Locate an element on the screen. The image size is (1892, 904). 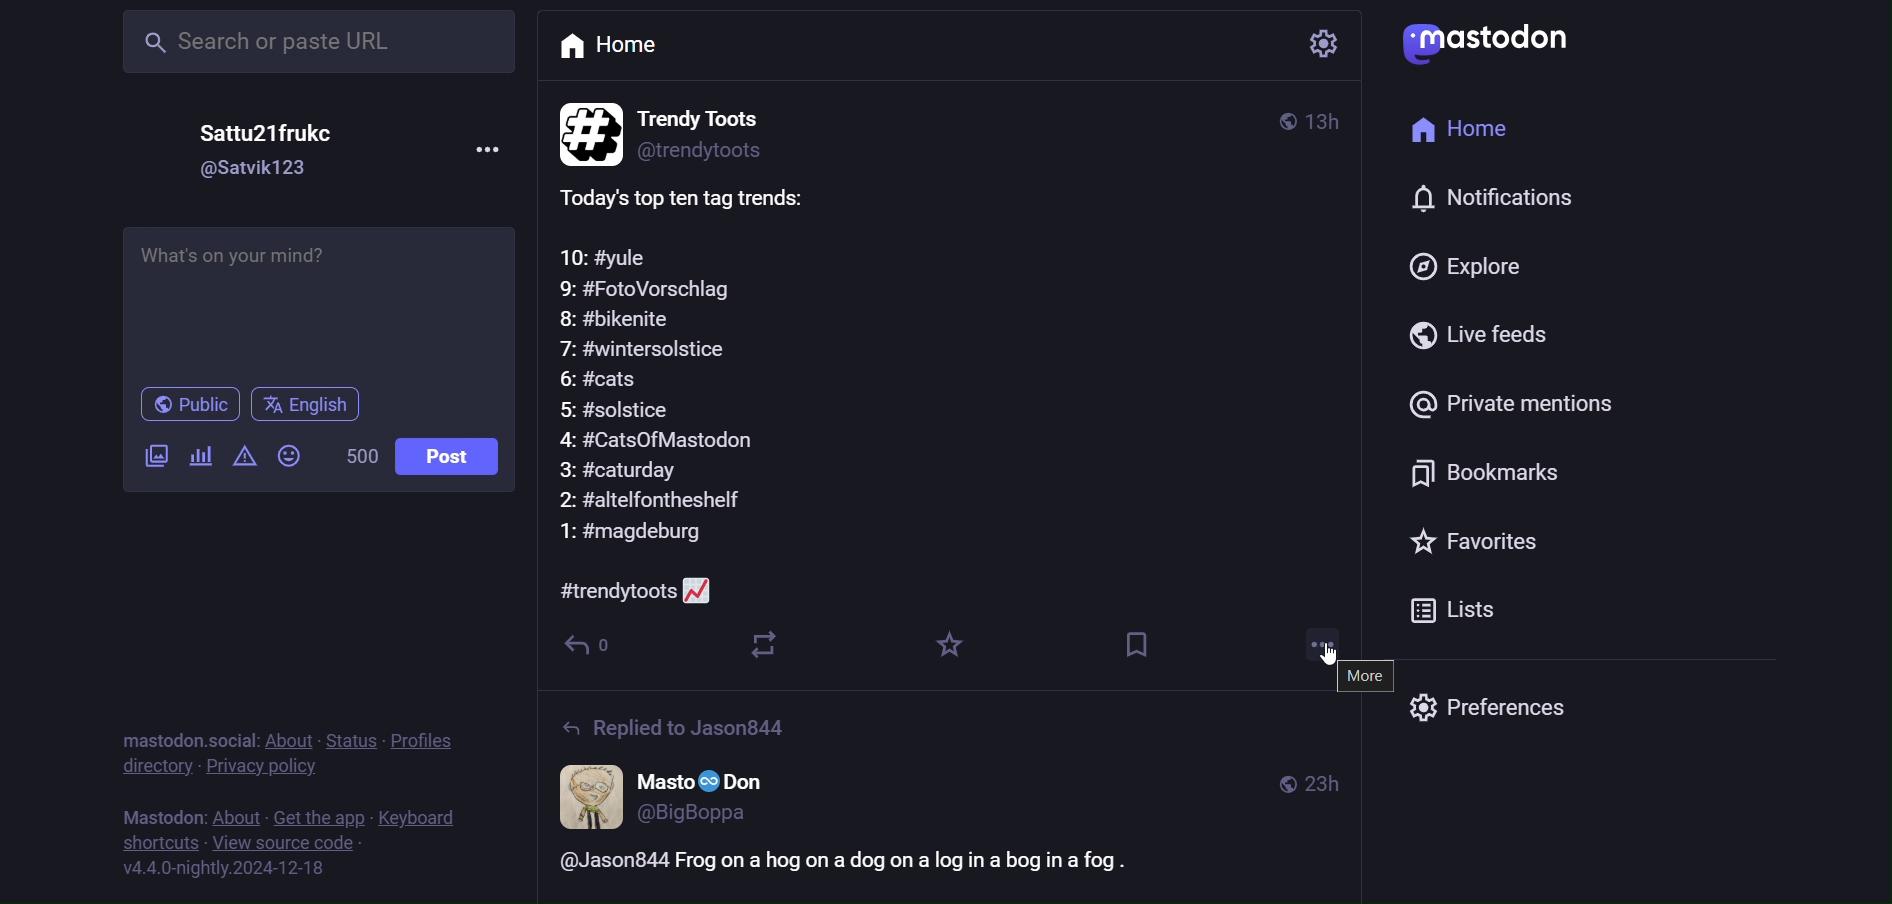
explore is located at coordinates (1475, 265).